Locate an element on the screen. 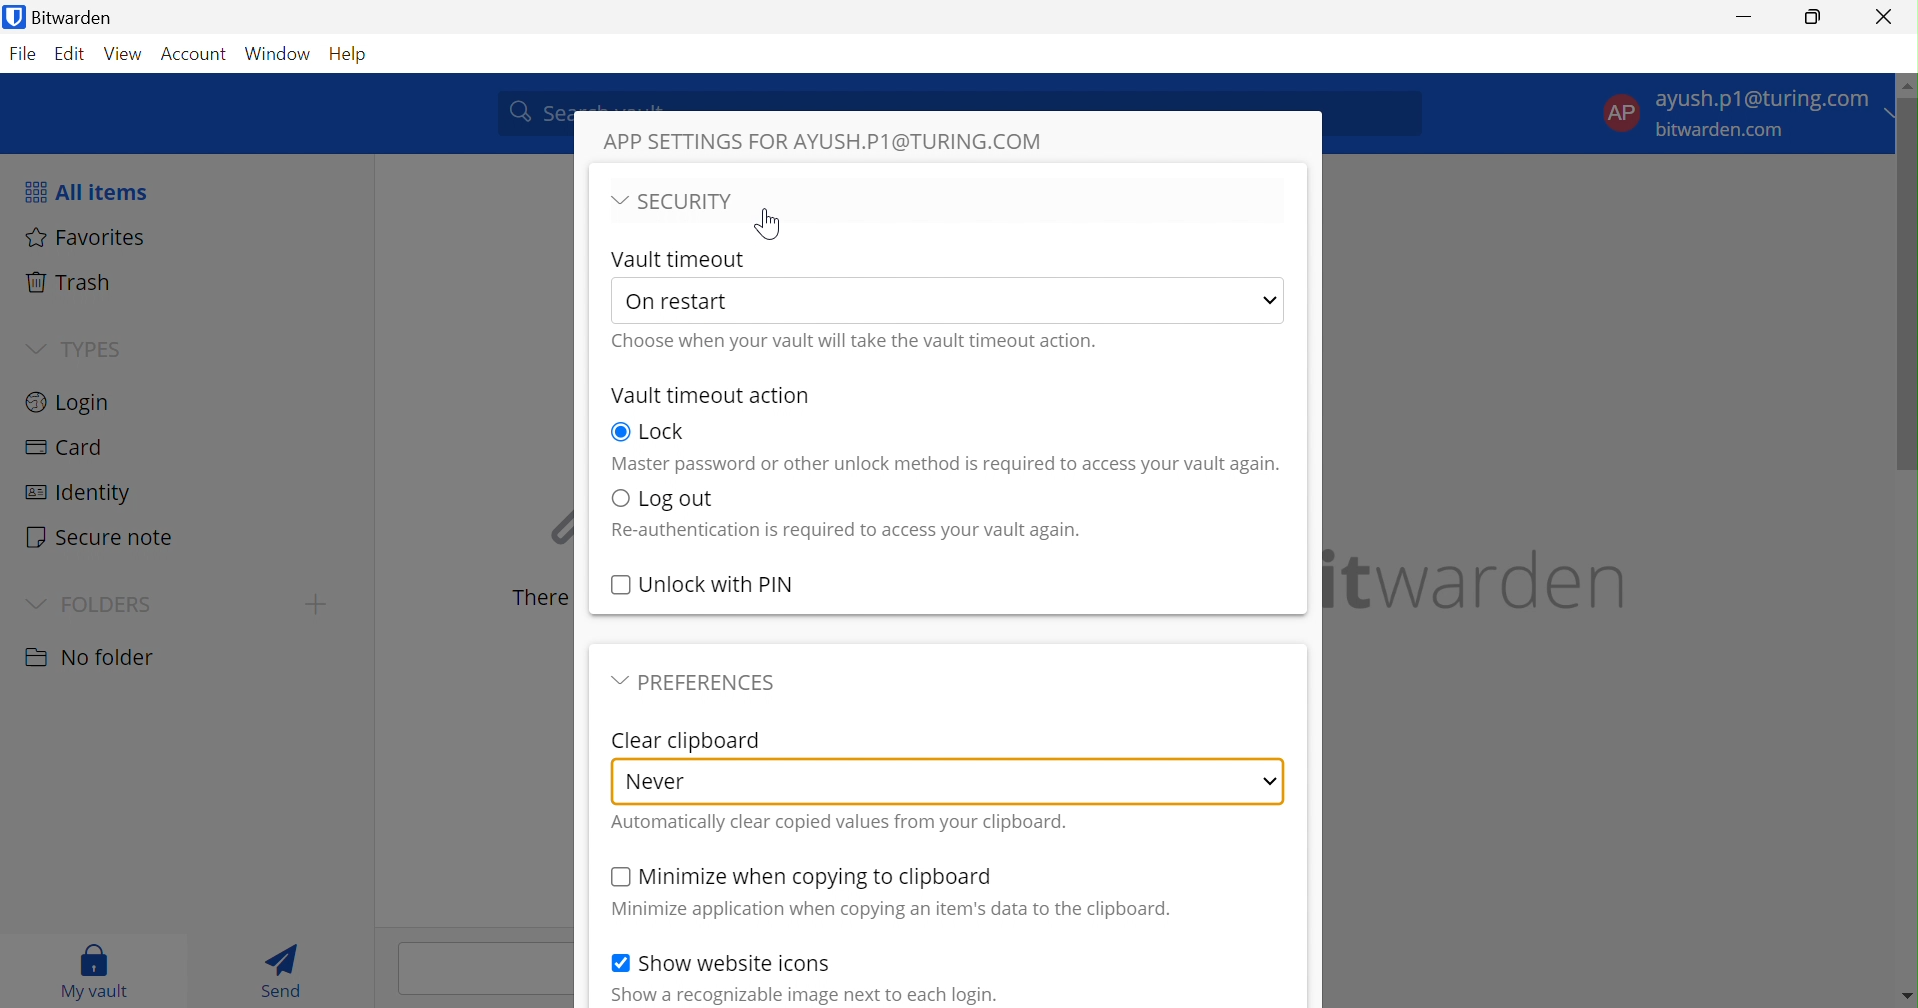  My vault is located at coordinates (89, 969).